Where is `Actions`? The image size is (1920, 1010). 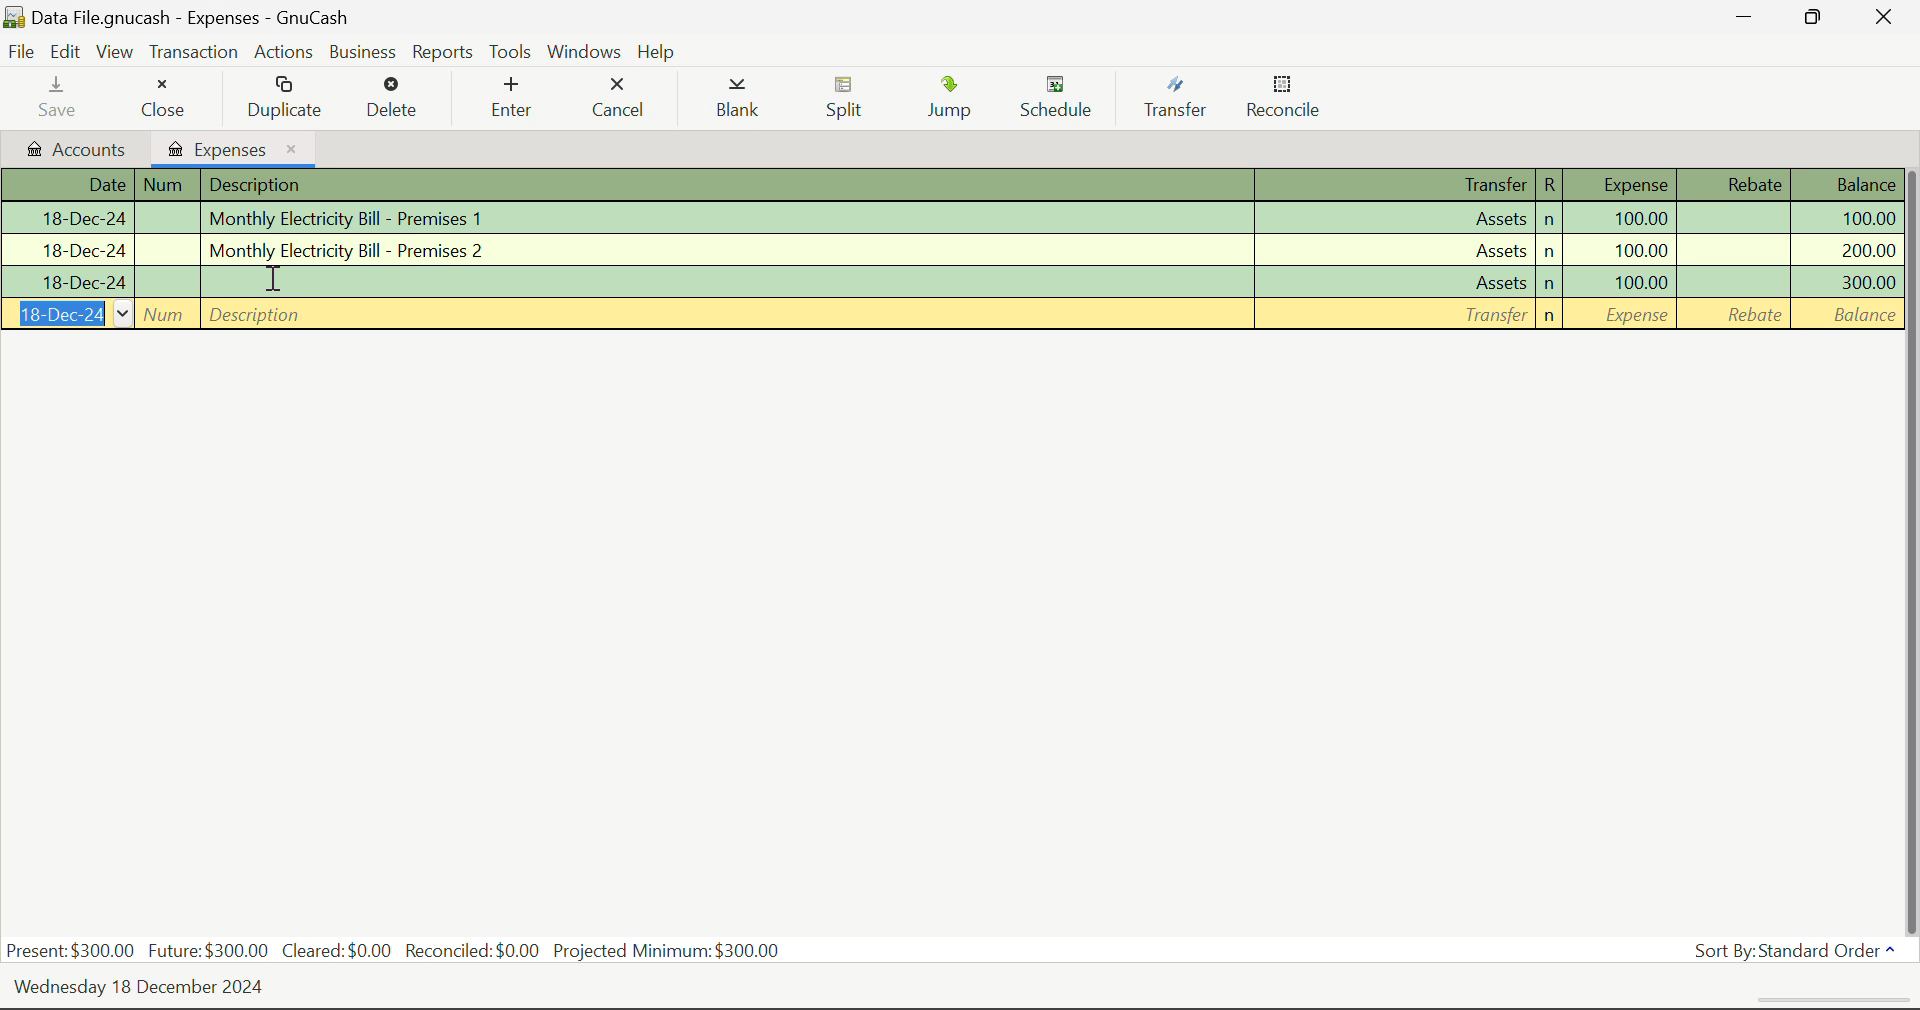
Actions is located at coordinates (283, 52).